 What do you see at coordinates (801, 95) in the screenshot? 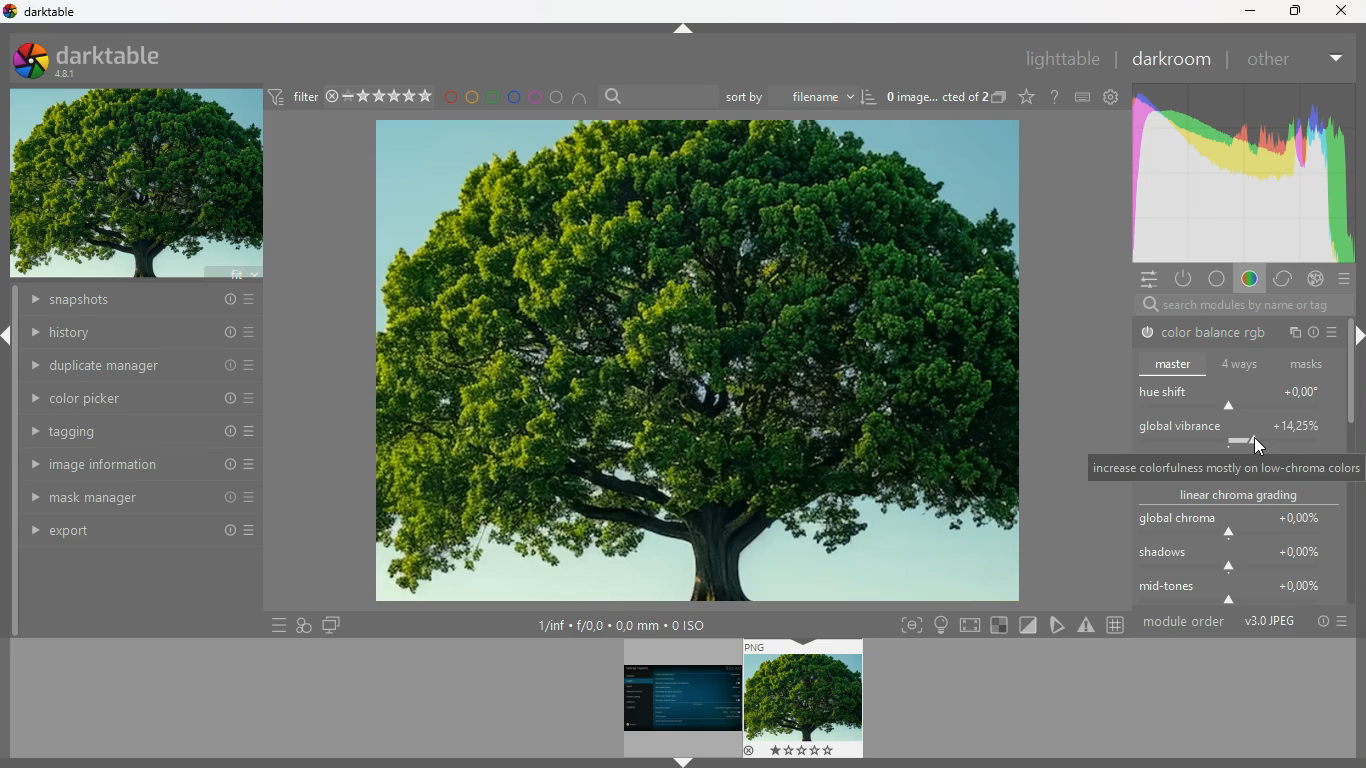
I see `sort by filename` at bounding box center [801, 95].